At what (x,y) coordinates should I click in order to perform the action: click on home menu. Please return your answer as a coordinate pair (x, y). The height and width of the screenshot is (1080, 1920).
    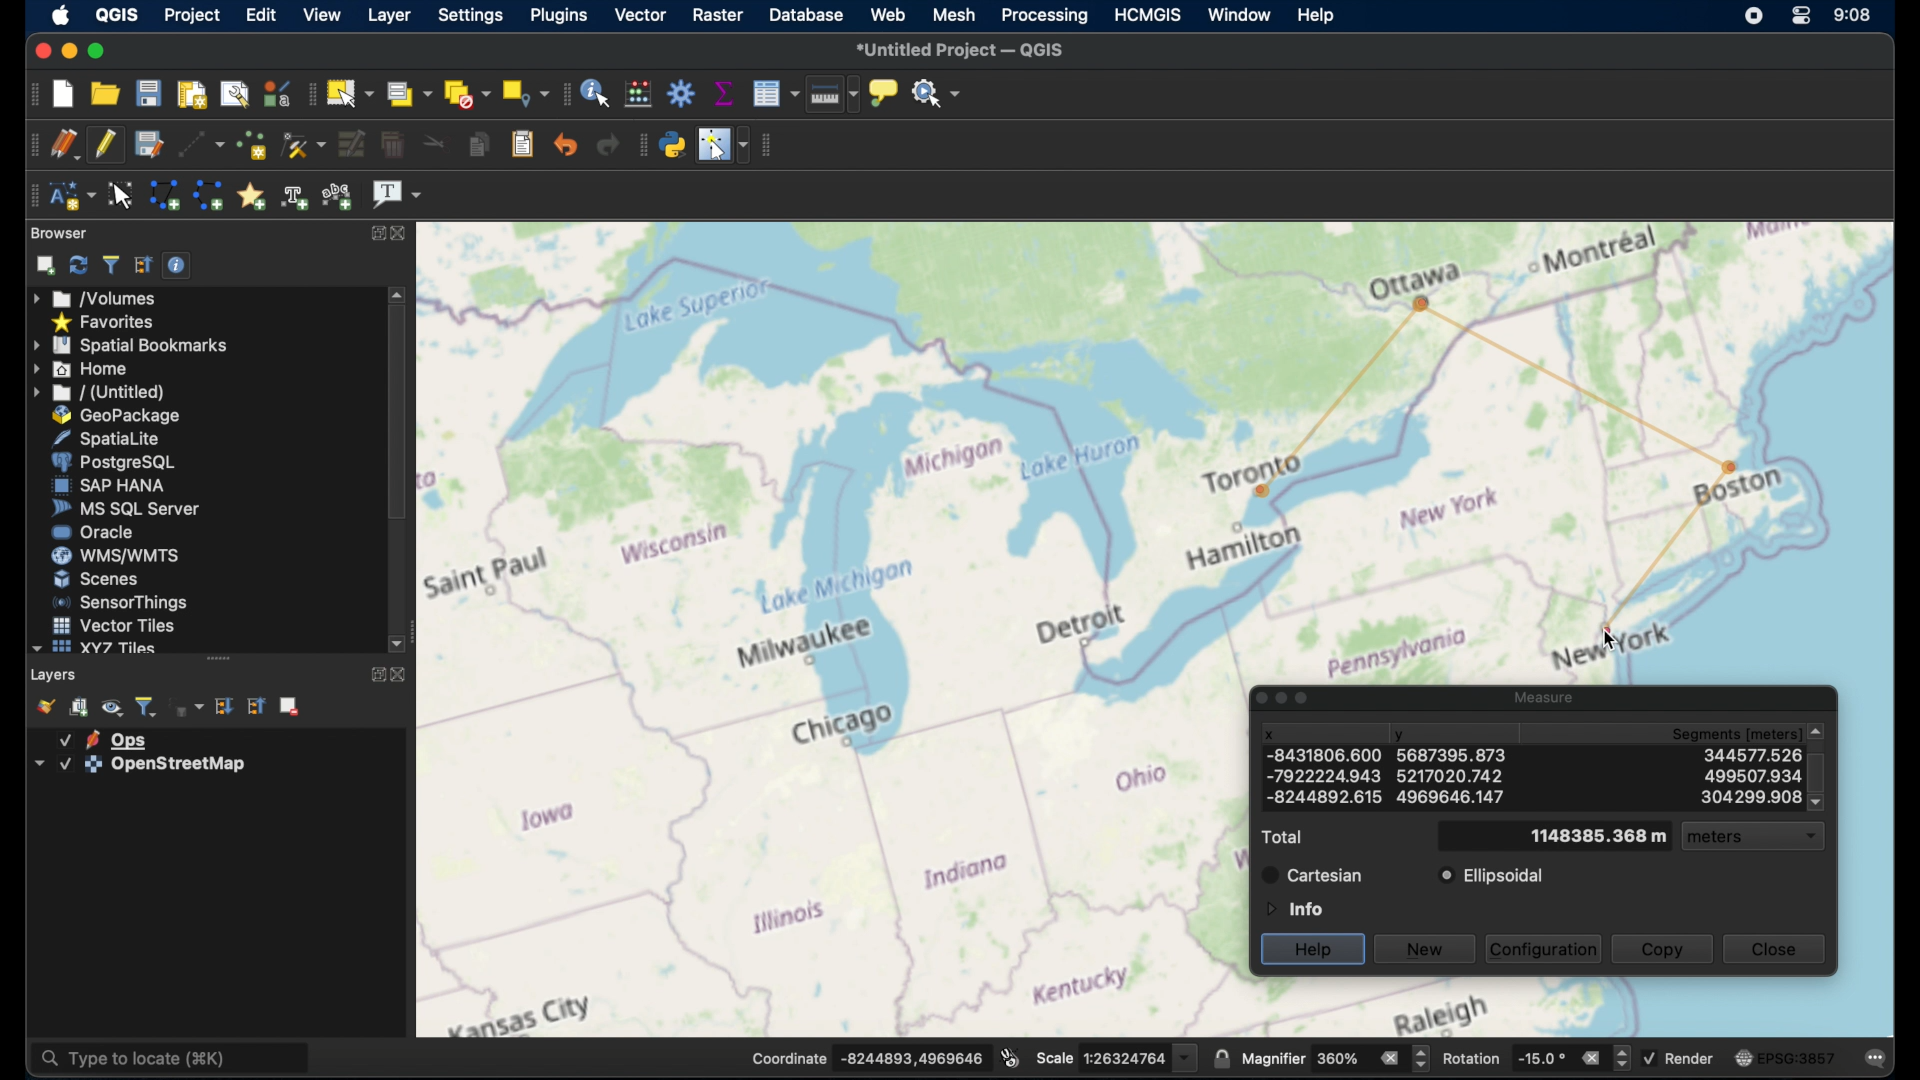
    Looking at the image, I should click on (89, 368).